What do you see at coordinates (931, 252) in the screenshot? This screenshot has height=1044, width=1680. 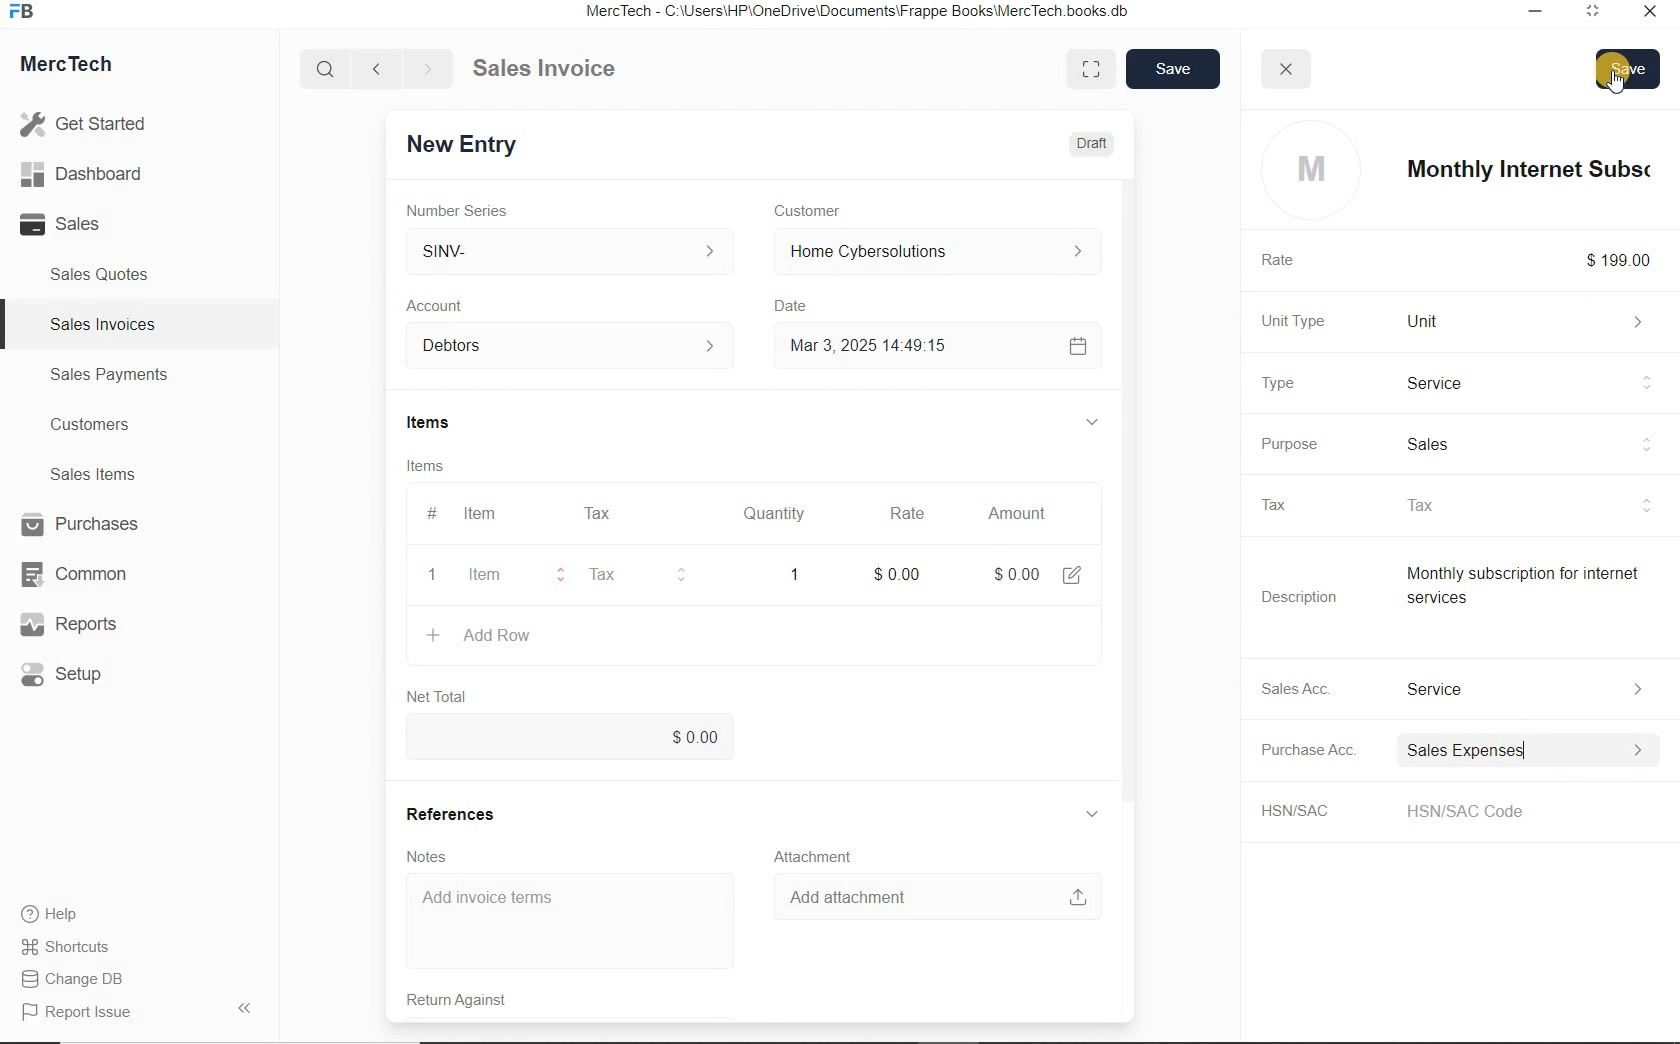 I see `Home Cyber Solutions` at bounding box center [931, 252].